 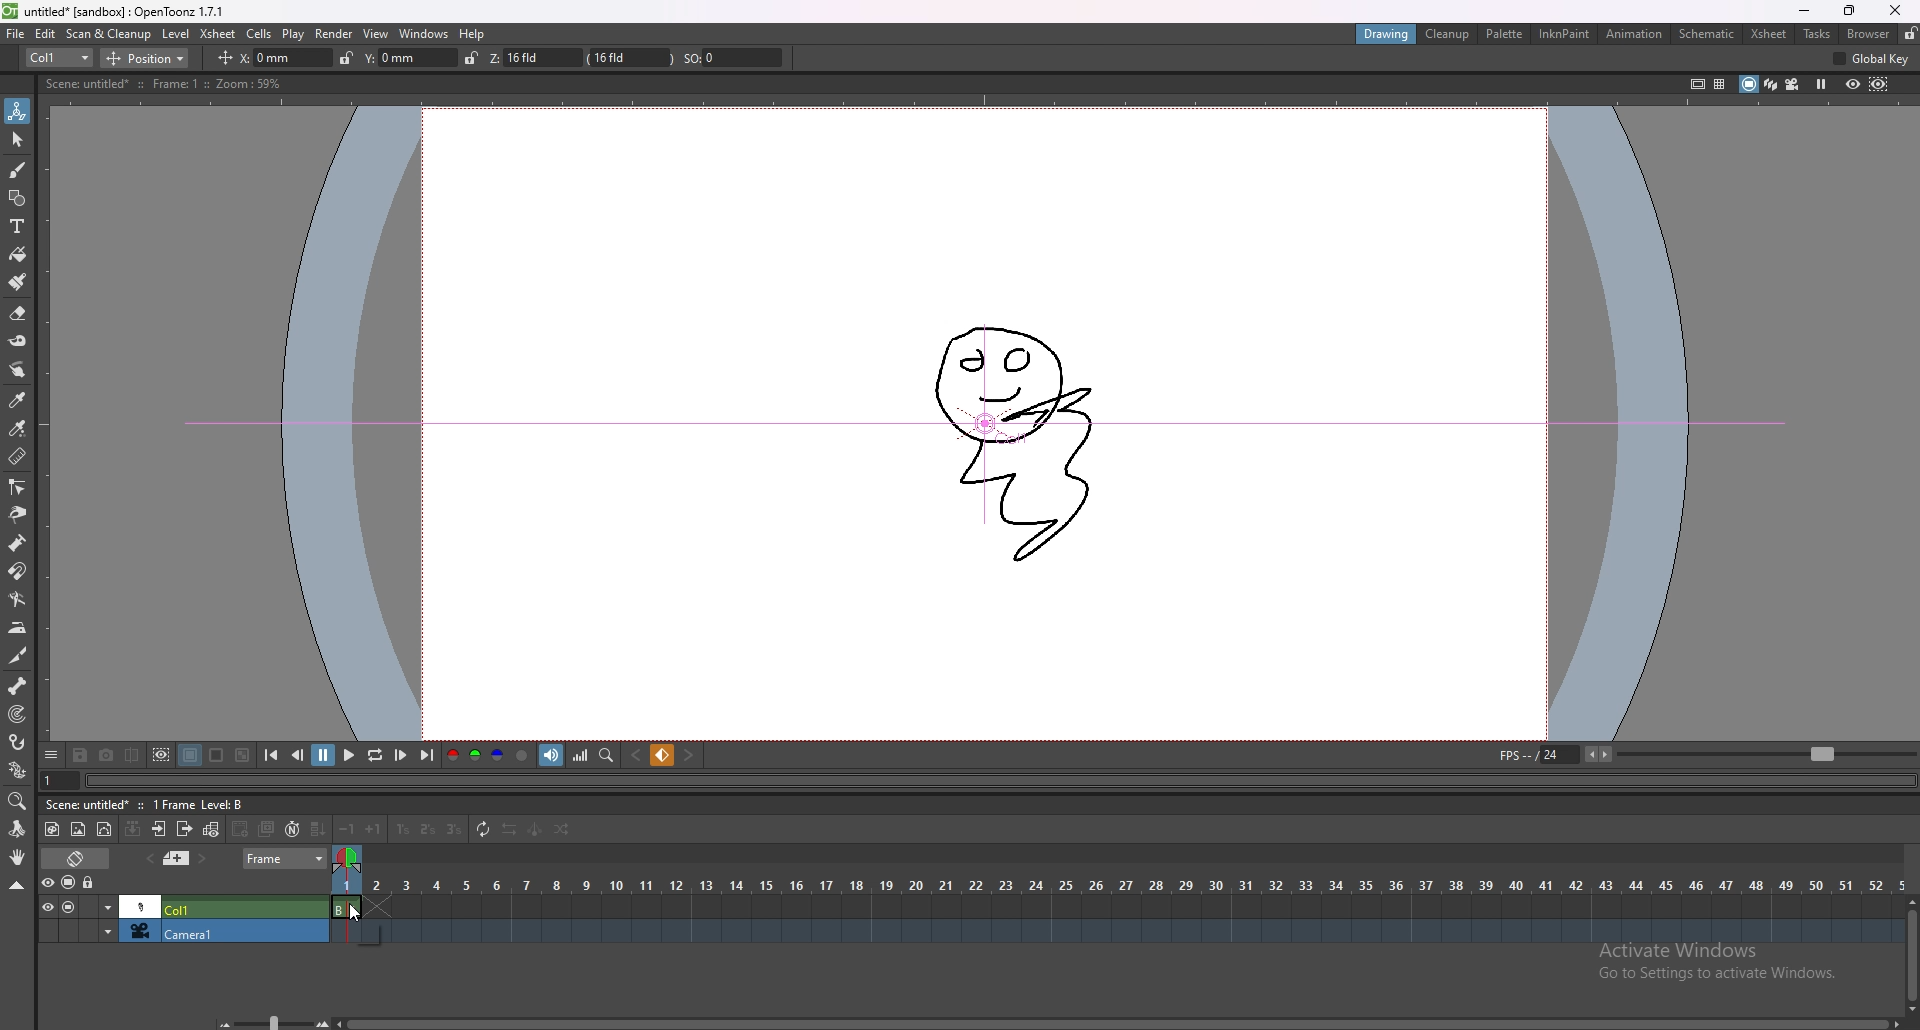 What do you see at coordinates (258, 57) in the screenshot?
I see `X coordinates` at bounding box center [258, 57].